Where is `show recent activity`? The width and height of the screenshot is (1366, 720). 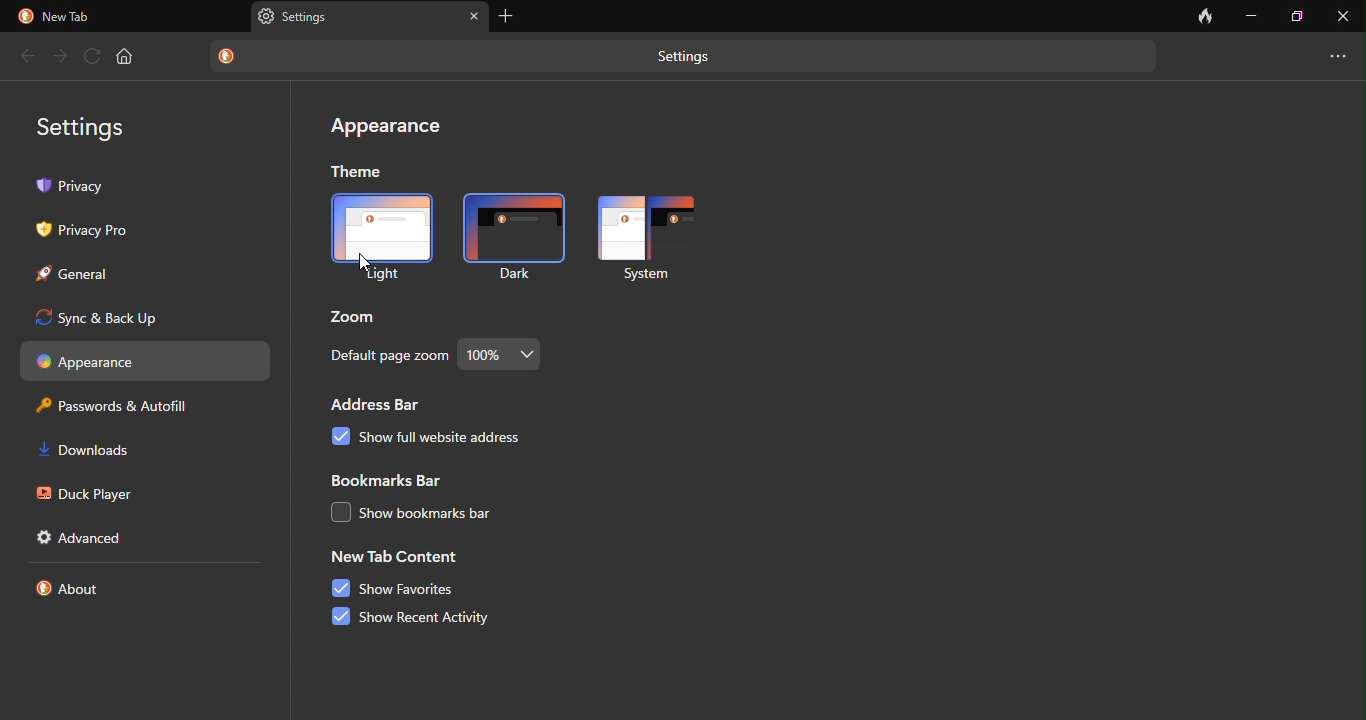 show recent activity is located at coordinates (433, 617).